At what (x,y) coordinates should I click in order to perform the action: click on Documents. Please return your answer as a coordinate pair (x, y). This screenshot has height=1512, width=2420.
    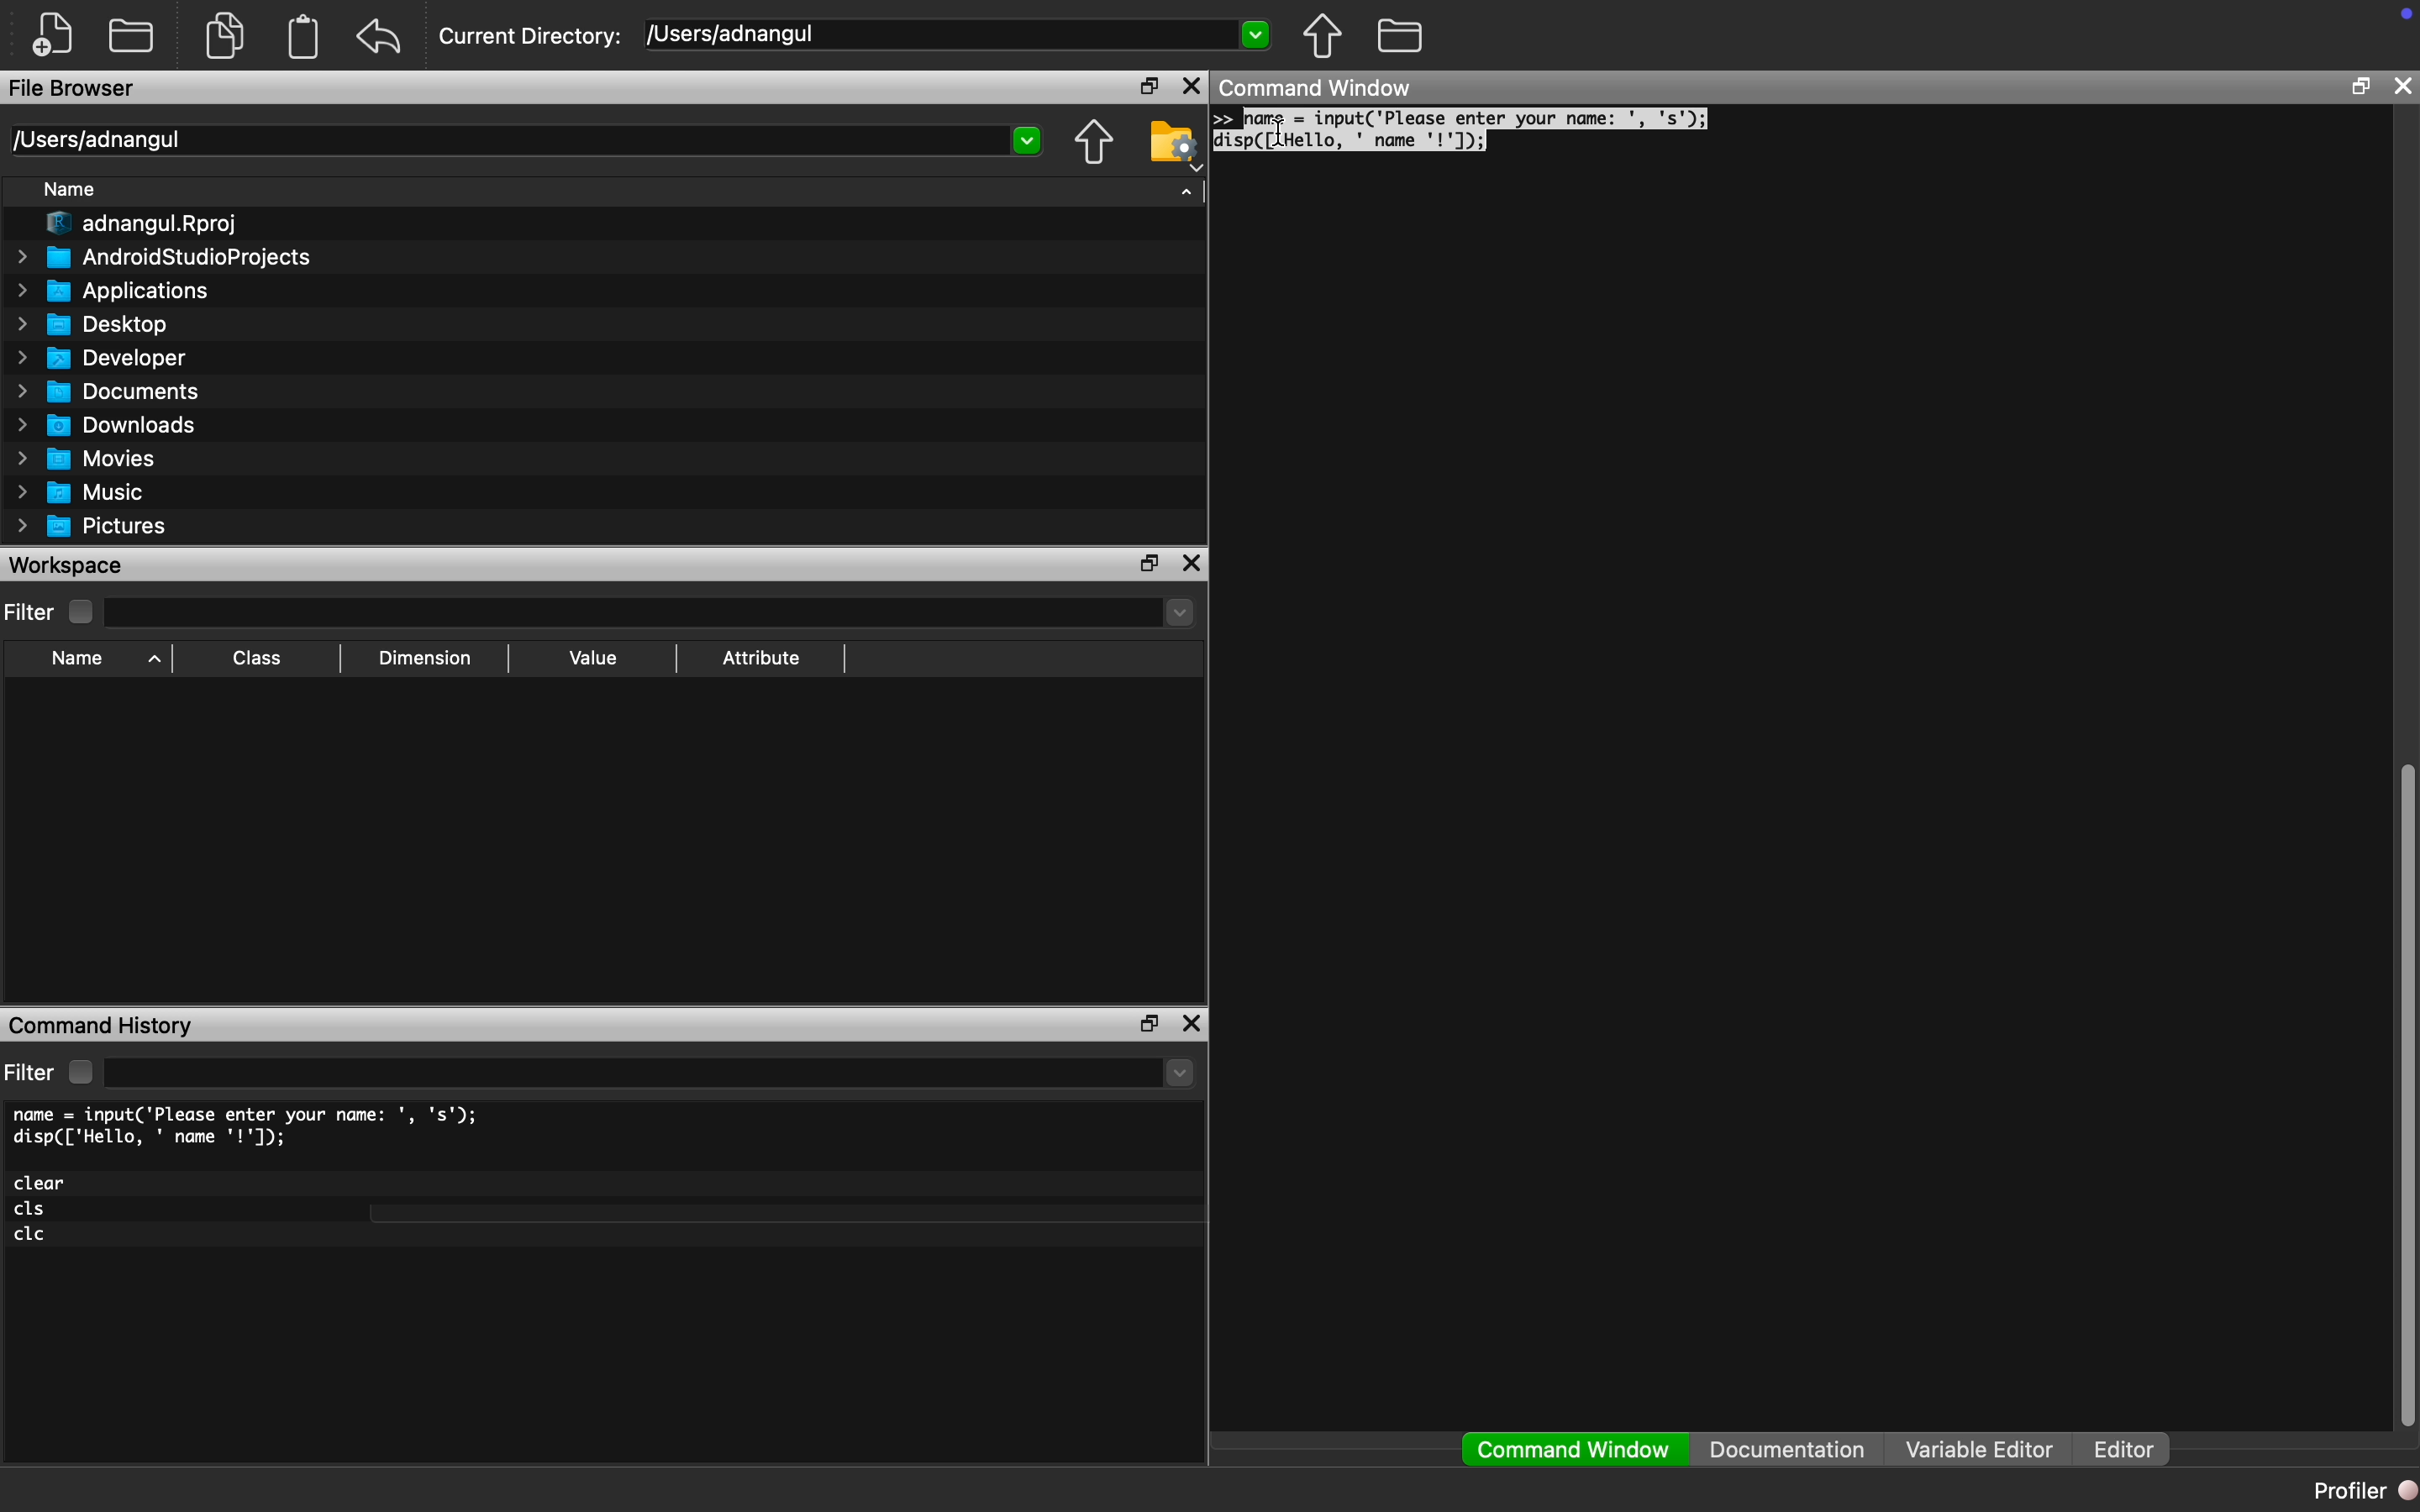
    Looking at the image, I should click on (114, 391).